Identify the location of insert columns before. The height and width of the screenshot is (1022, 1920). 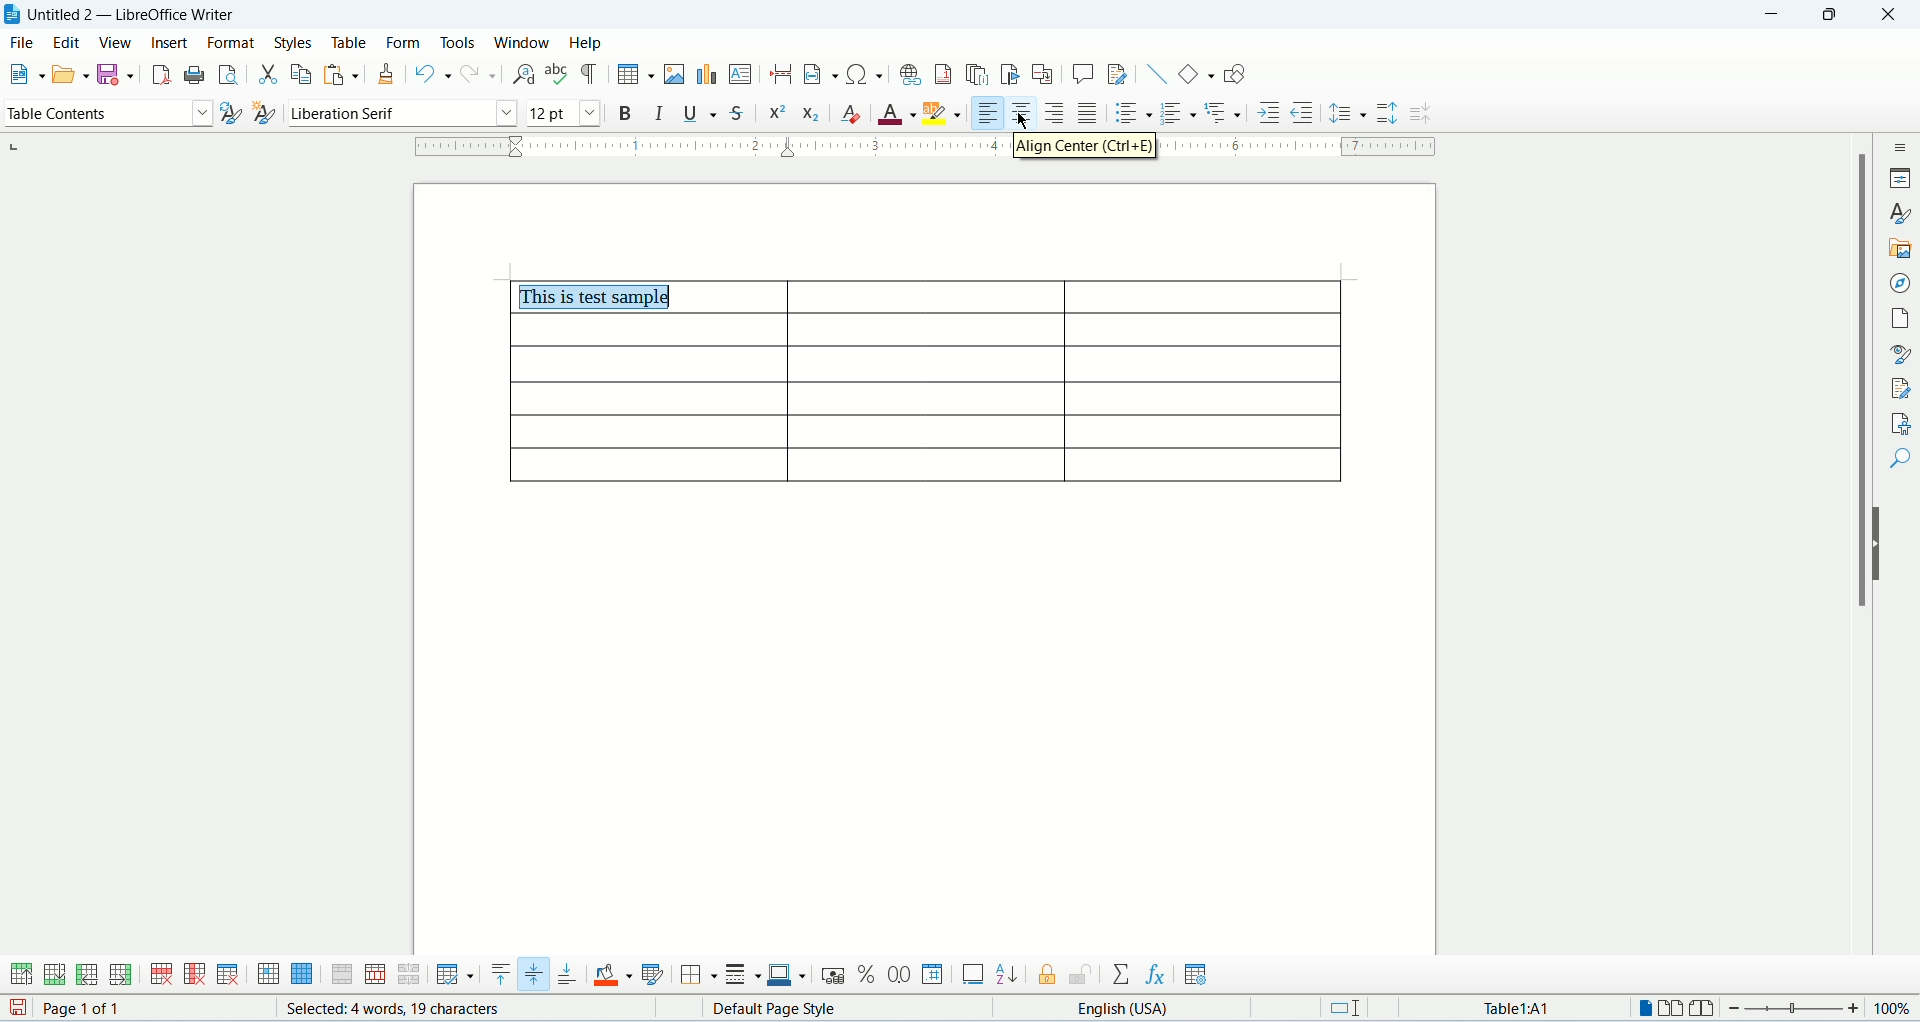
(86, 976).